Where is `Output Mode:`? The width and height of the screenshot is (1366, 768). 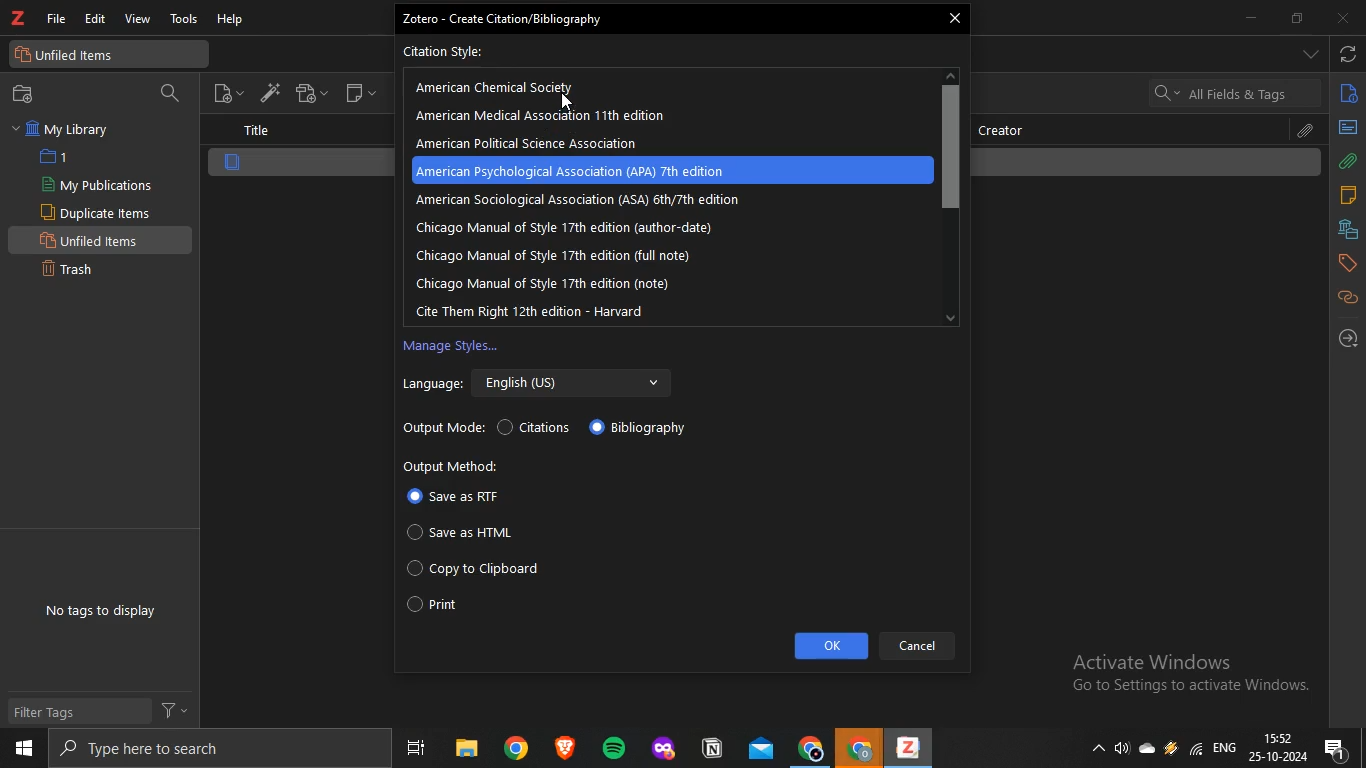 Output Mode: is located at coordinates (443, 430).